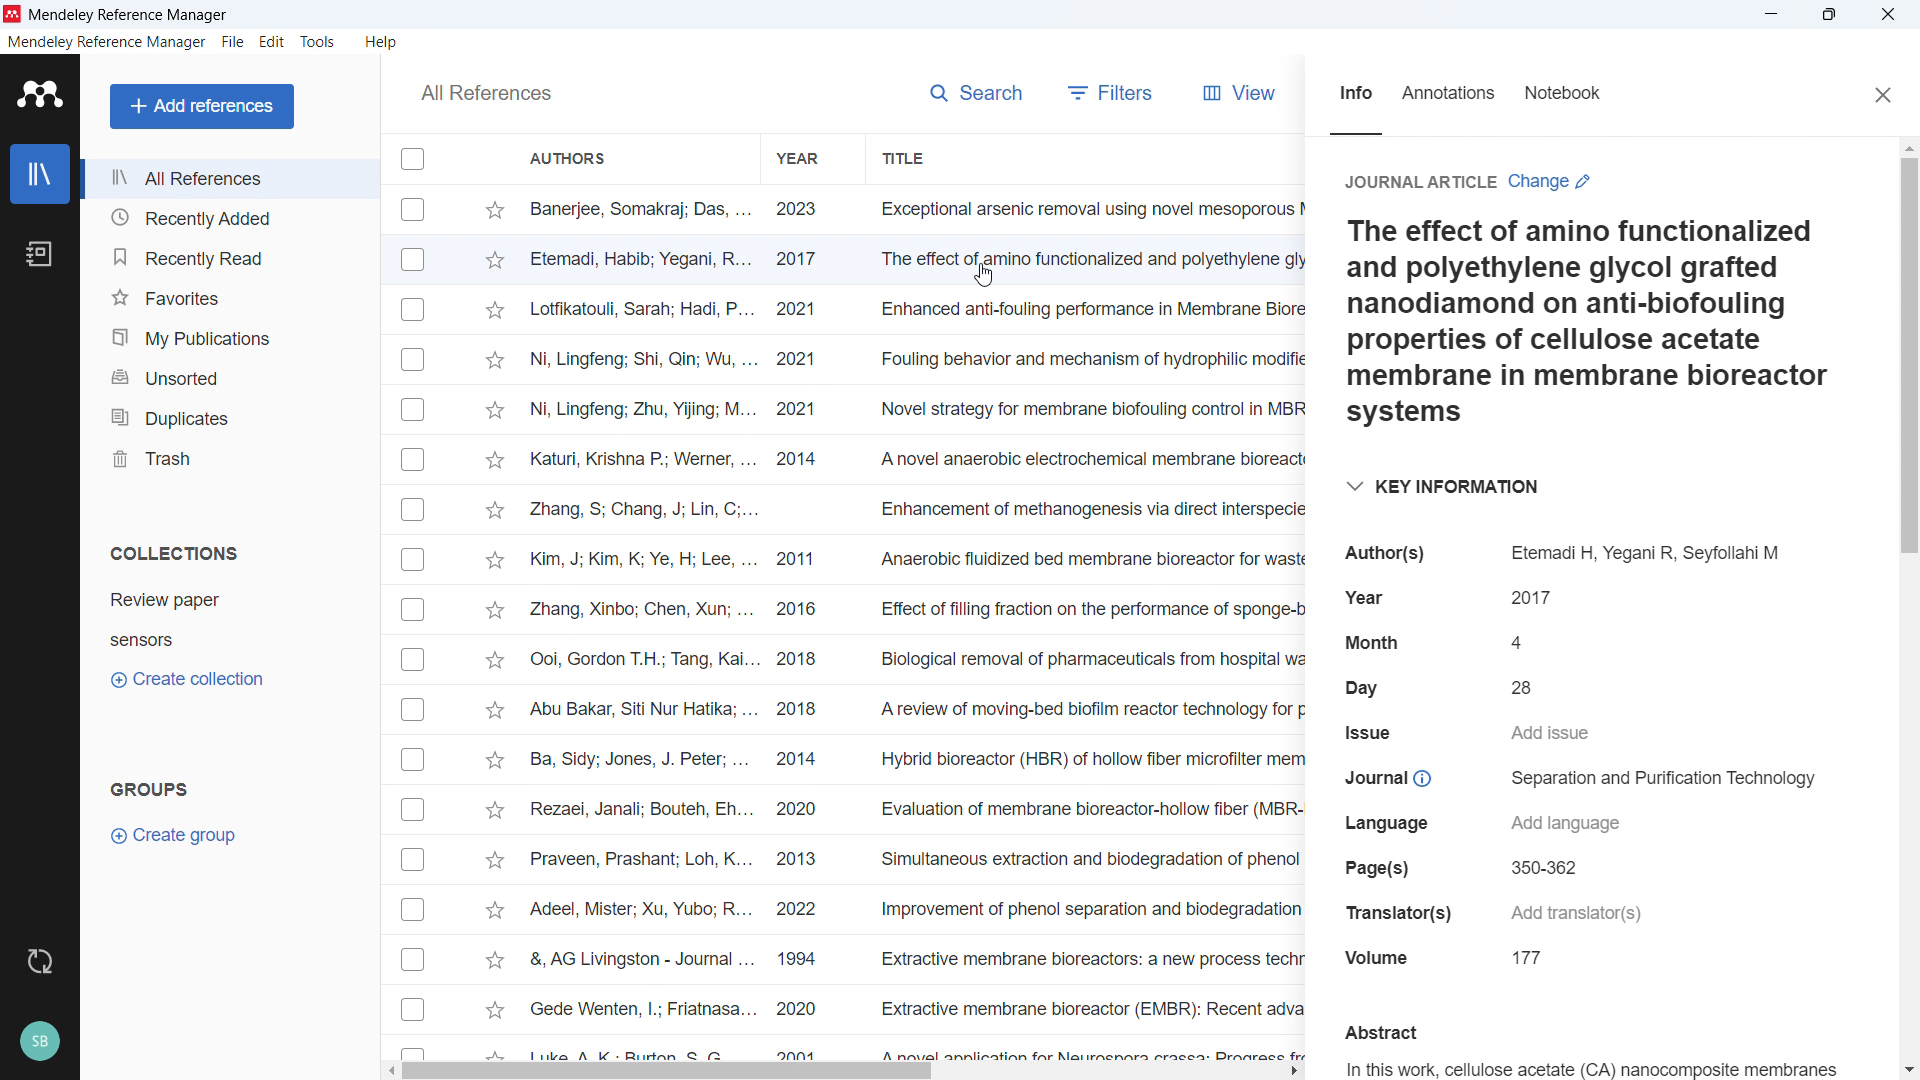 The height and width of the screenshot is (1080, 1920). I want to click on all references, so click(229, 177).